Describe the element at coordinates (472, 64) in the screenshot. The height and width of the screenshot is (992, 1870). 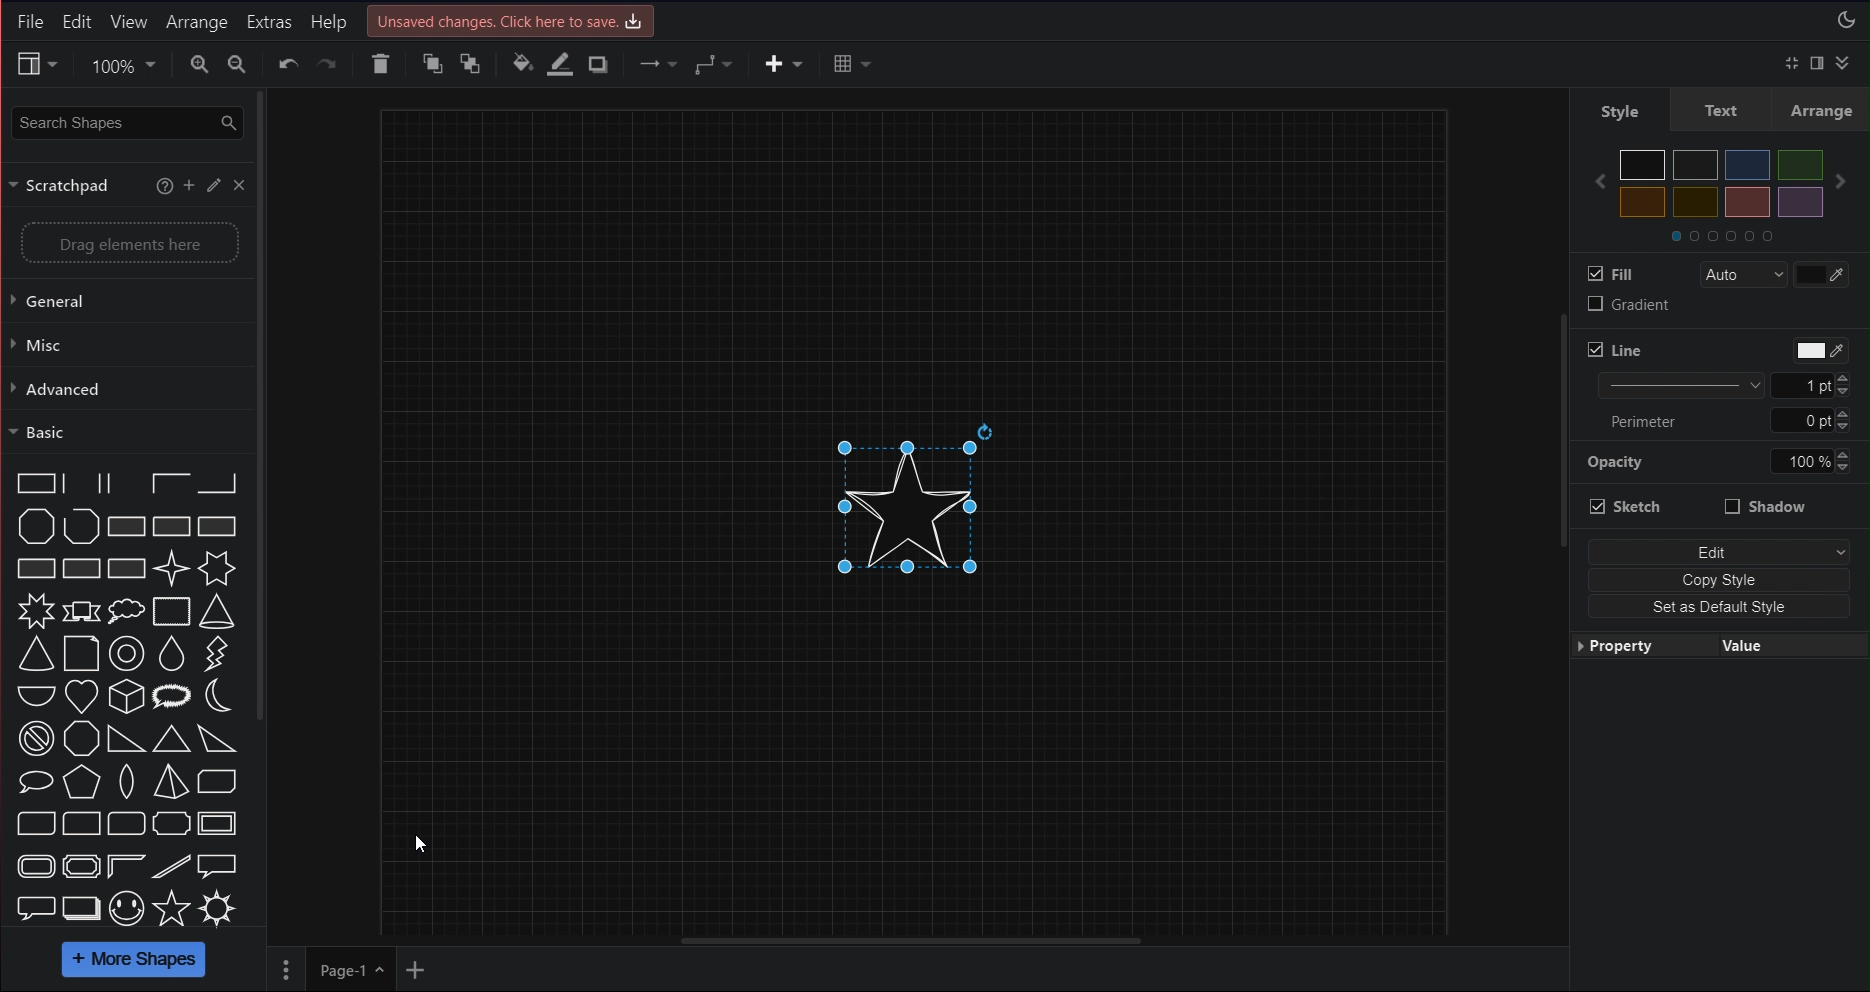
I see `To Back` at that location.